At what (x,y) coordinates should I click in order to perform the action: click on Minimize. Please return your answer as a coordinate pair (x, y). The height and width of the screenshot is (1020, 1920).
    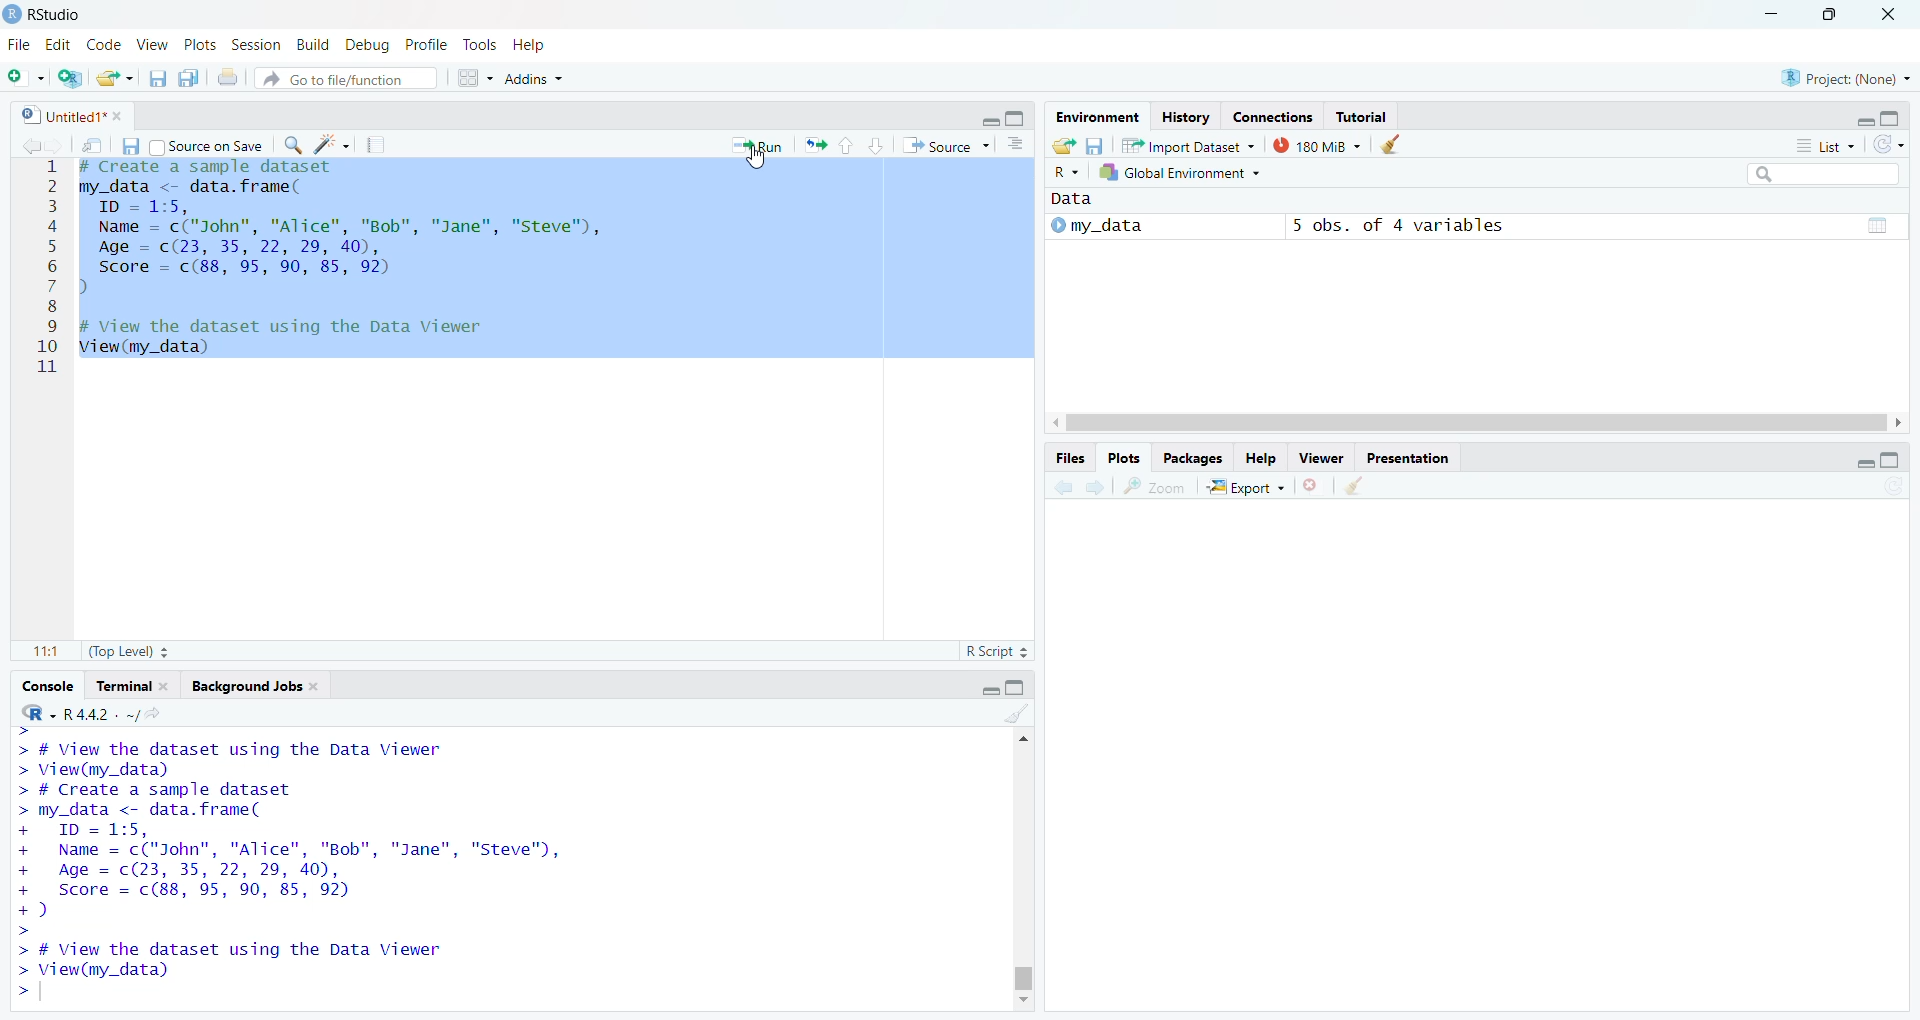
    Looking at the image, I should click on (990, 122).